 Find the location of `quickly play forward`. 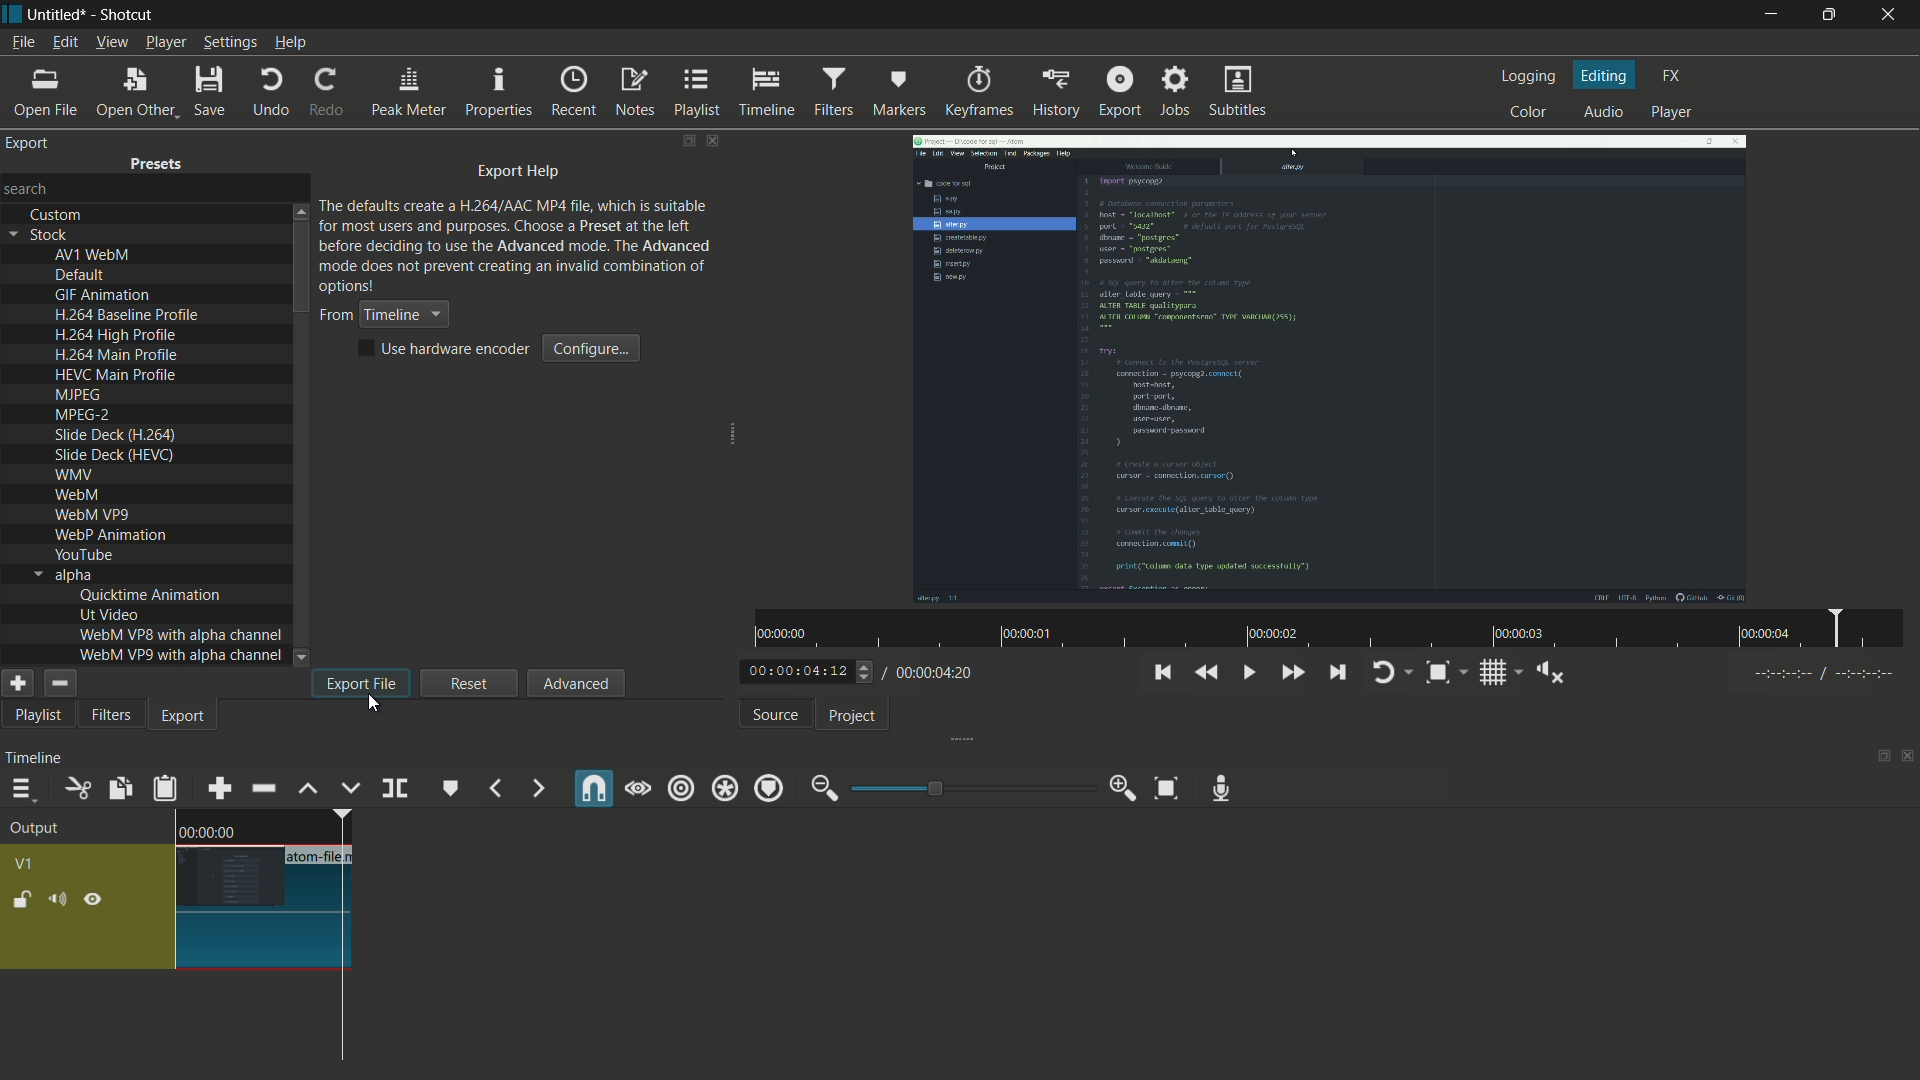

quickly play forward is located at coordinates (1293, 674).